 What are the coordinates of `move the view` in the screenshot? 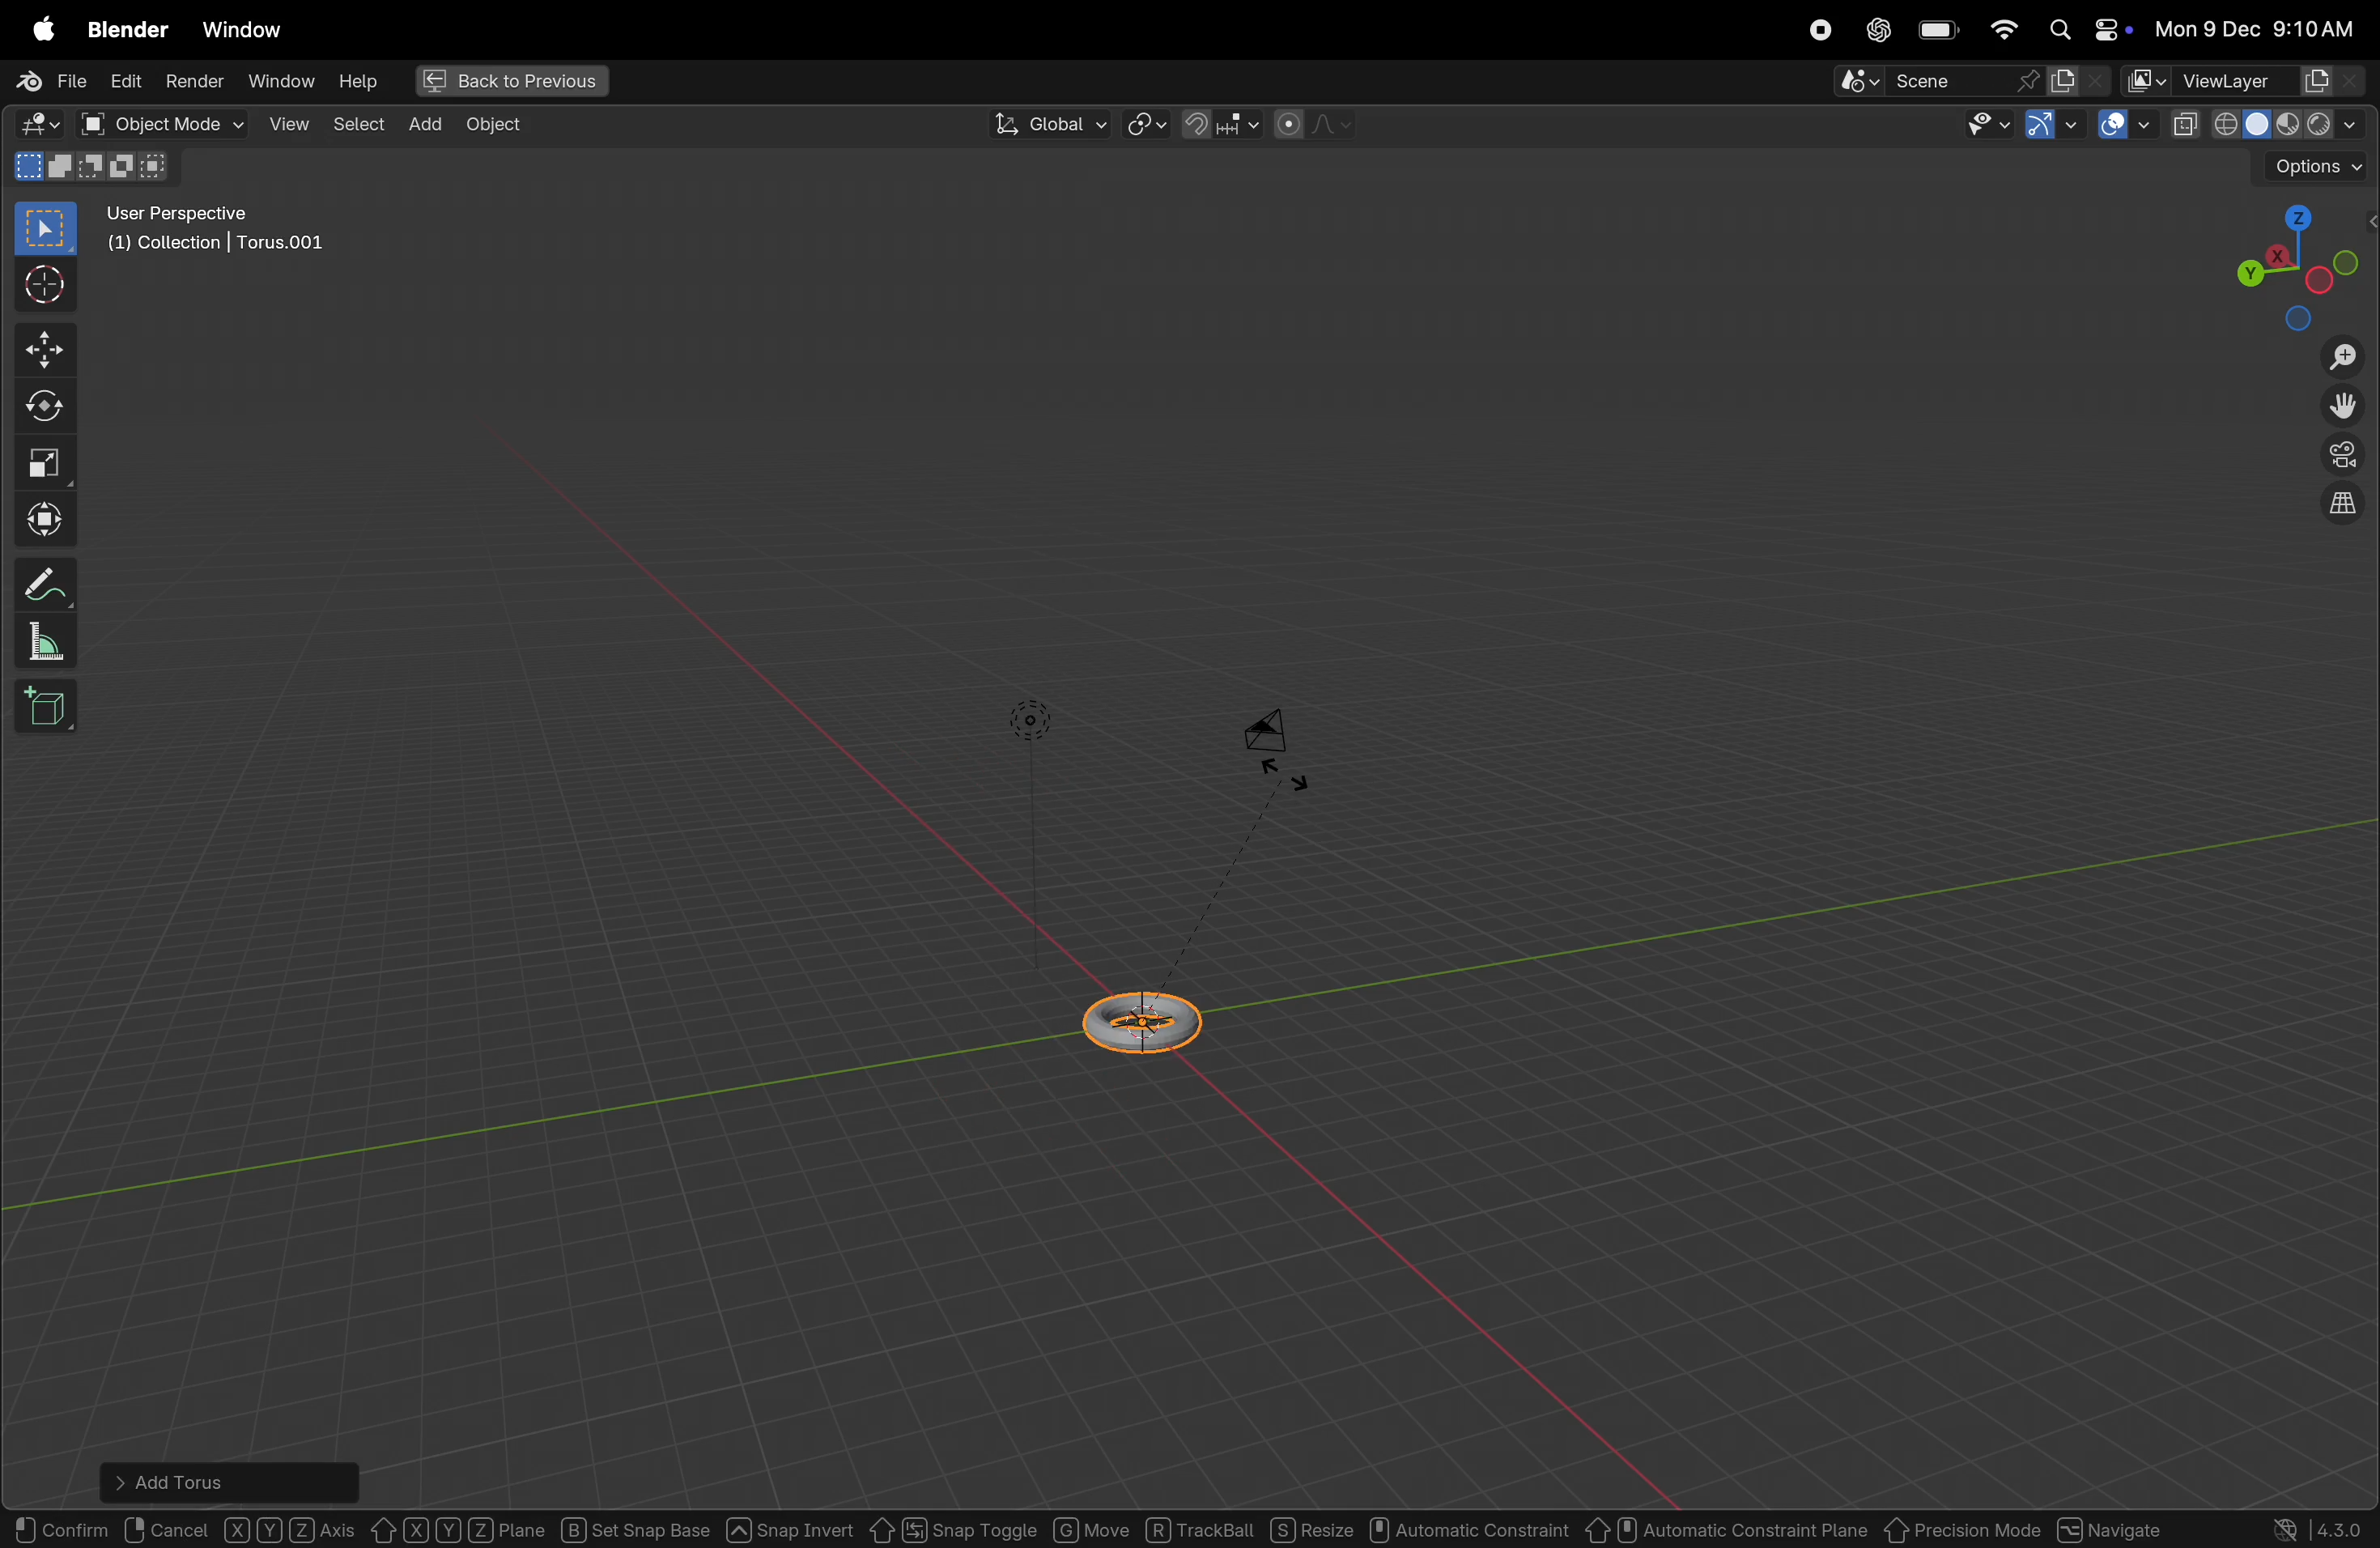 It's located at (2338, 407).